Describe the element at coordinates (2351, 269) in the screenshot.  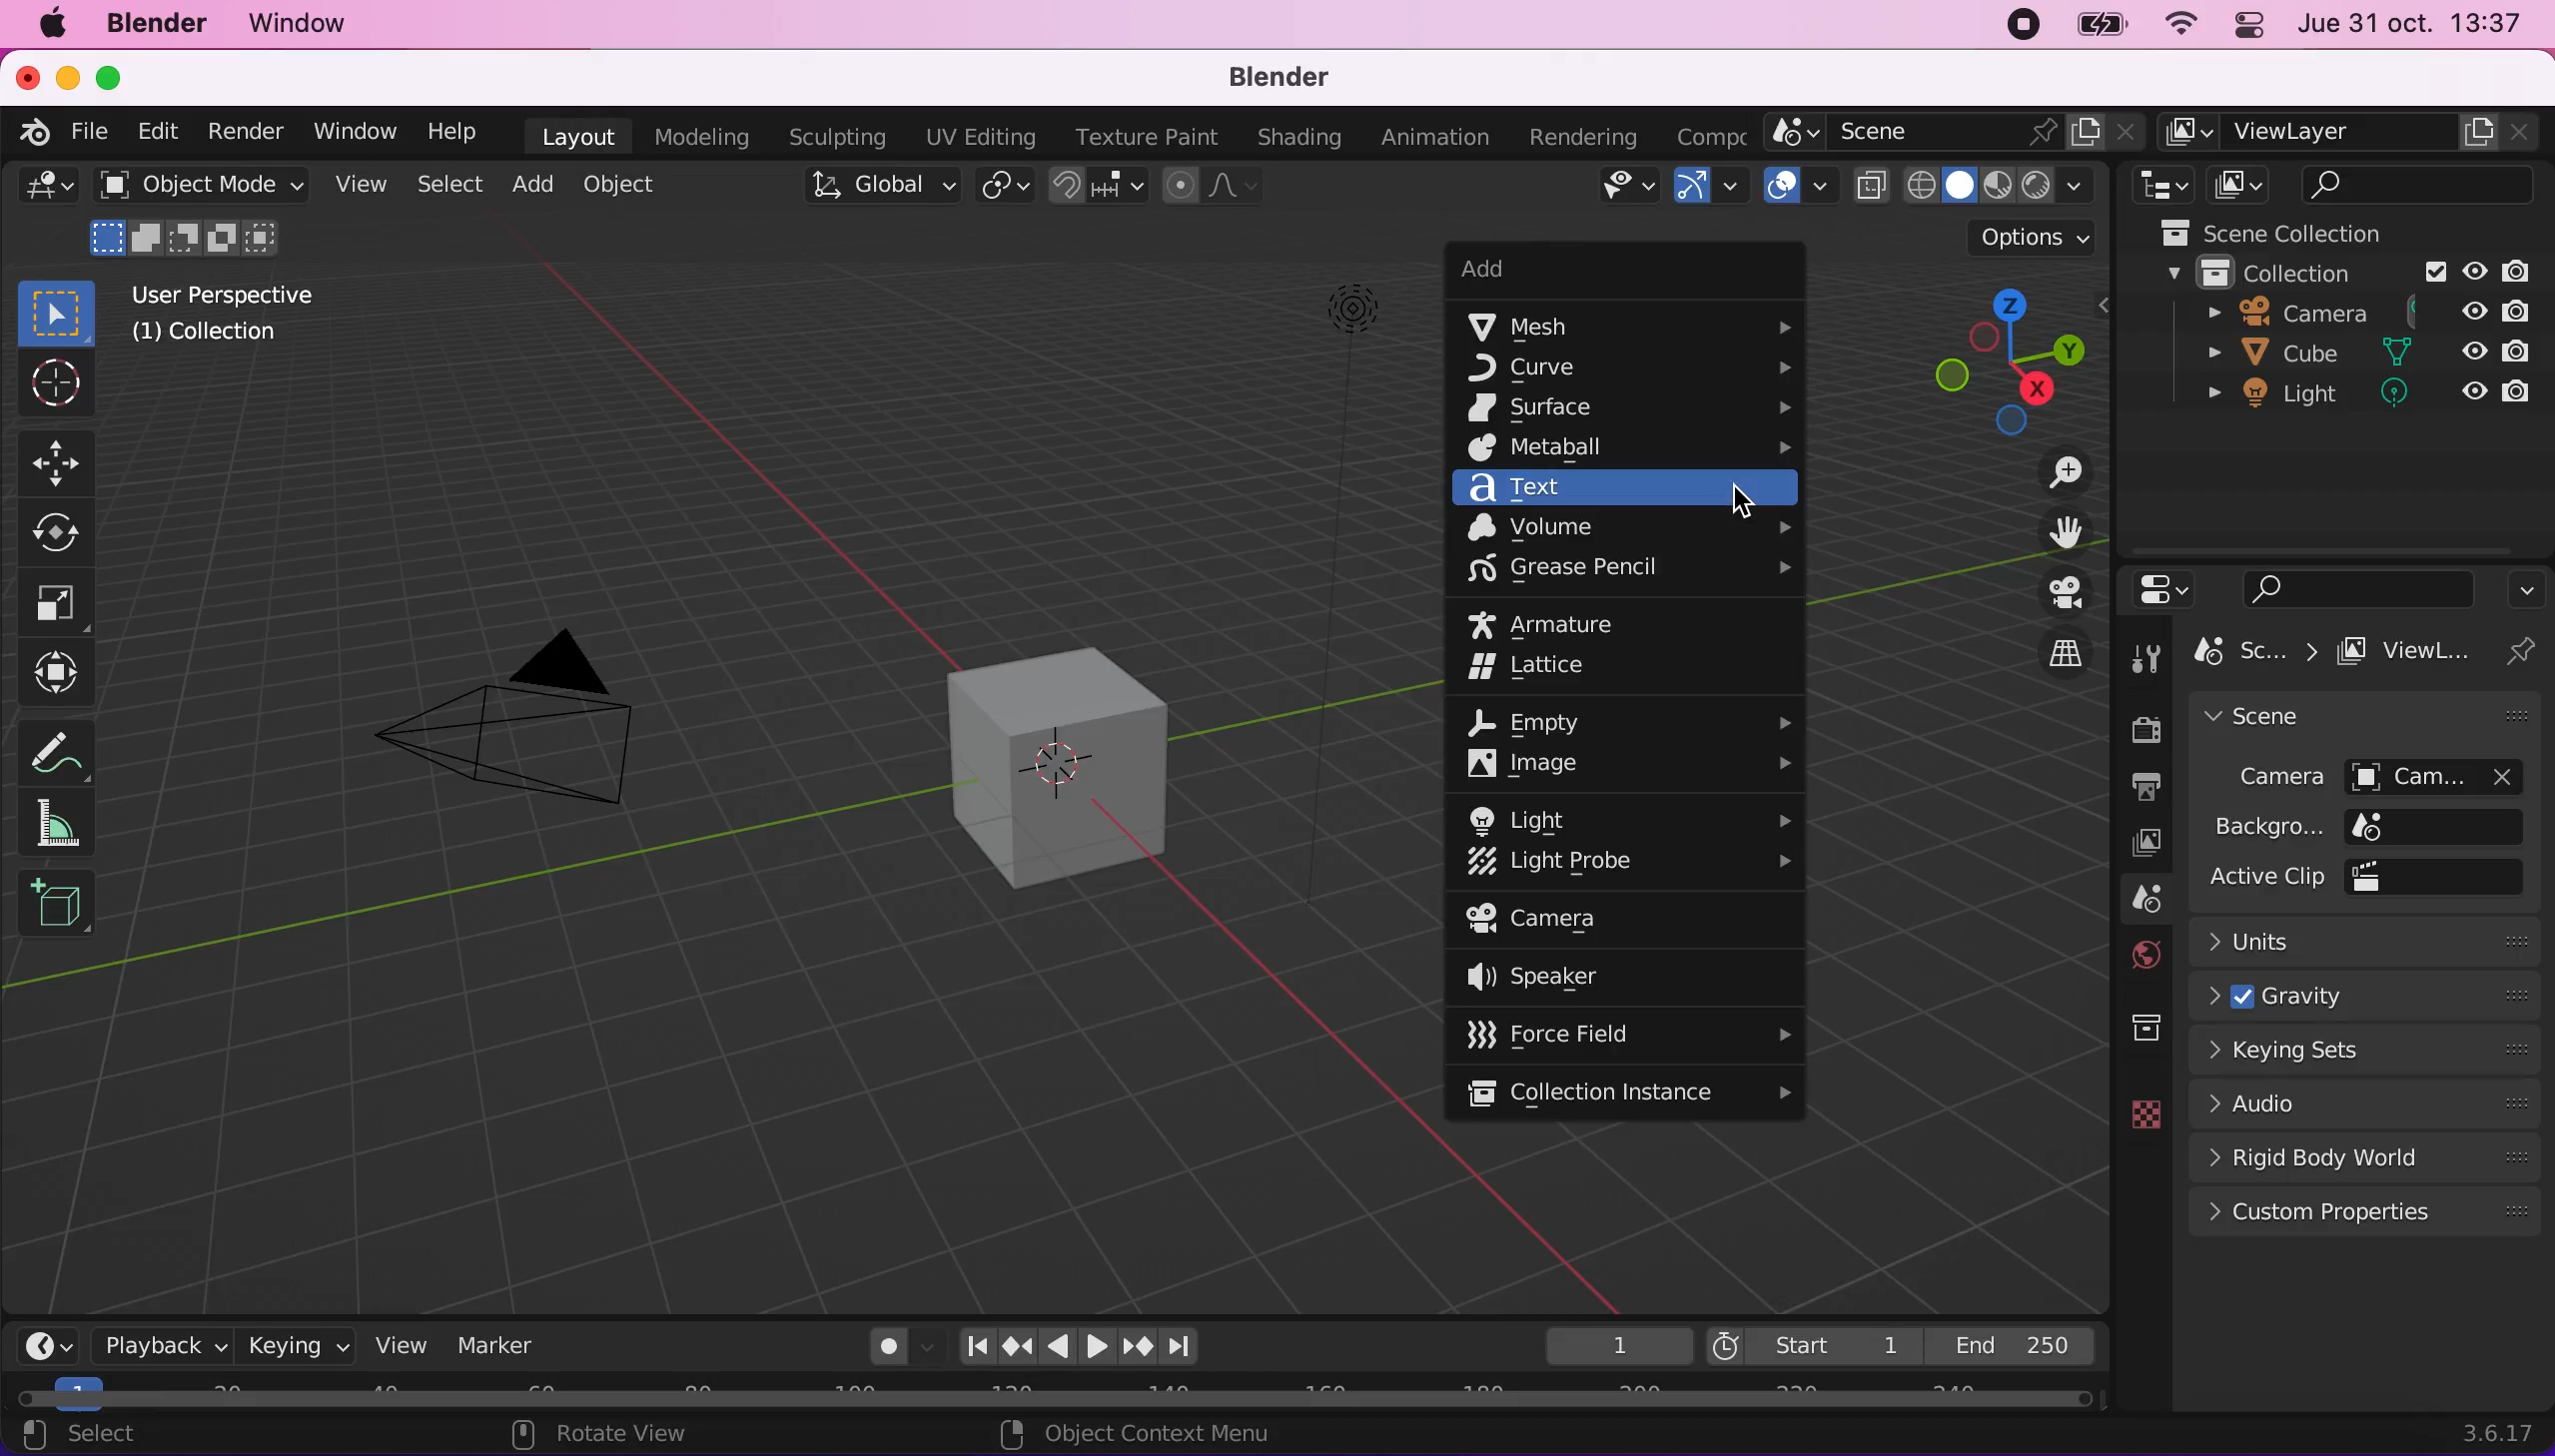
I see `collection` at that location.